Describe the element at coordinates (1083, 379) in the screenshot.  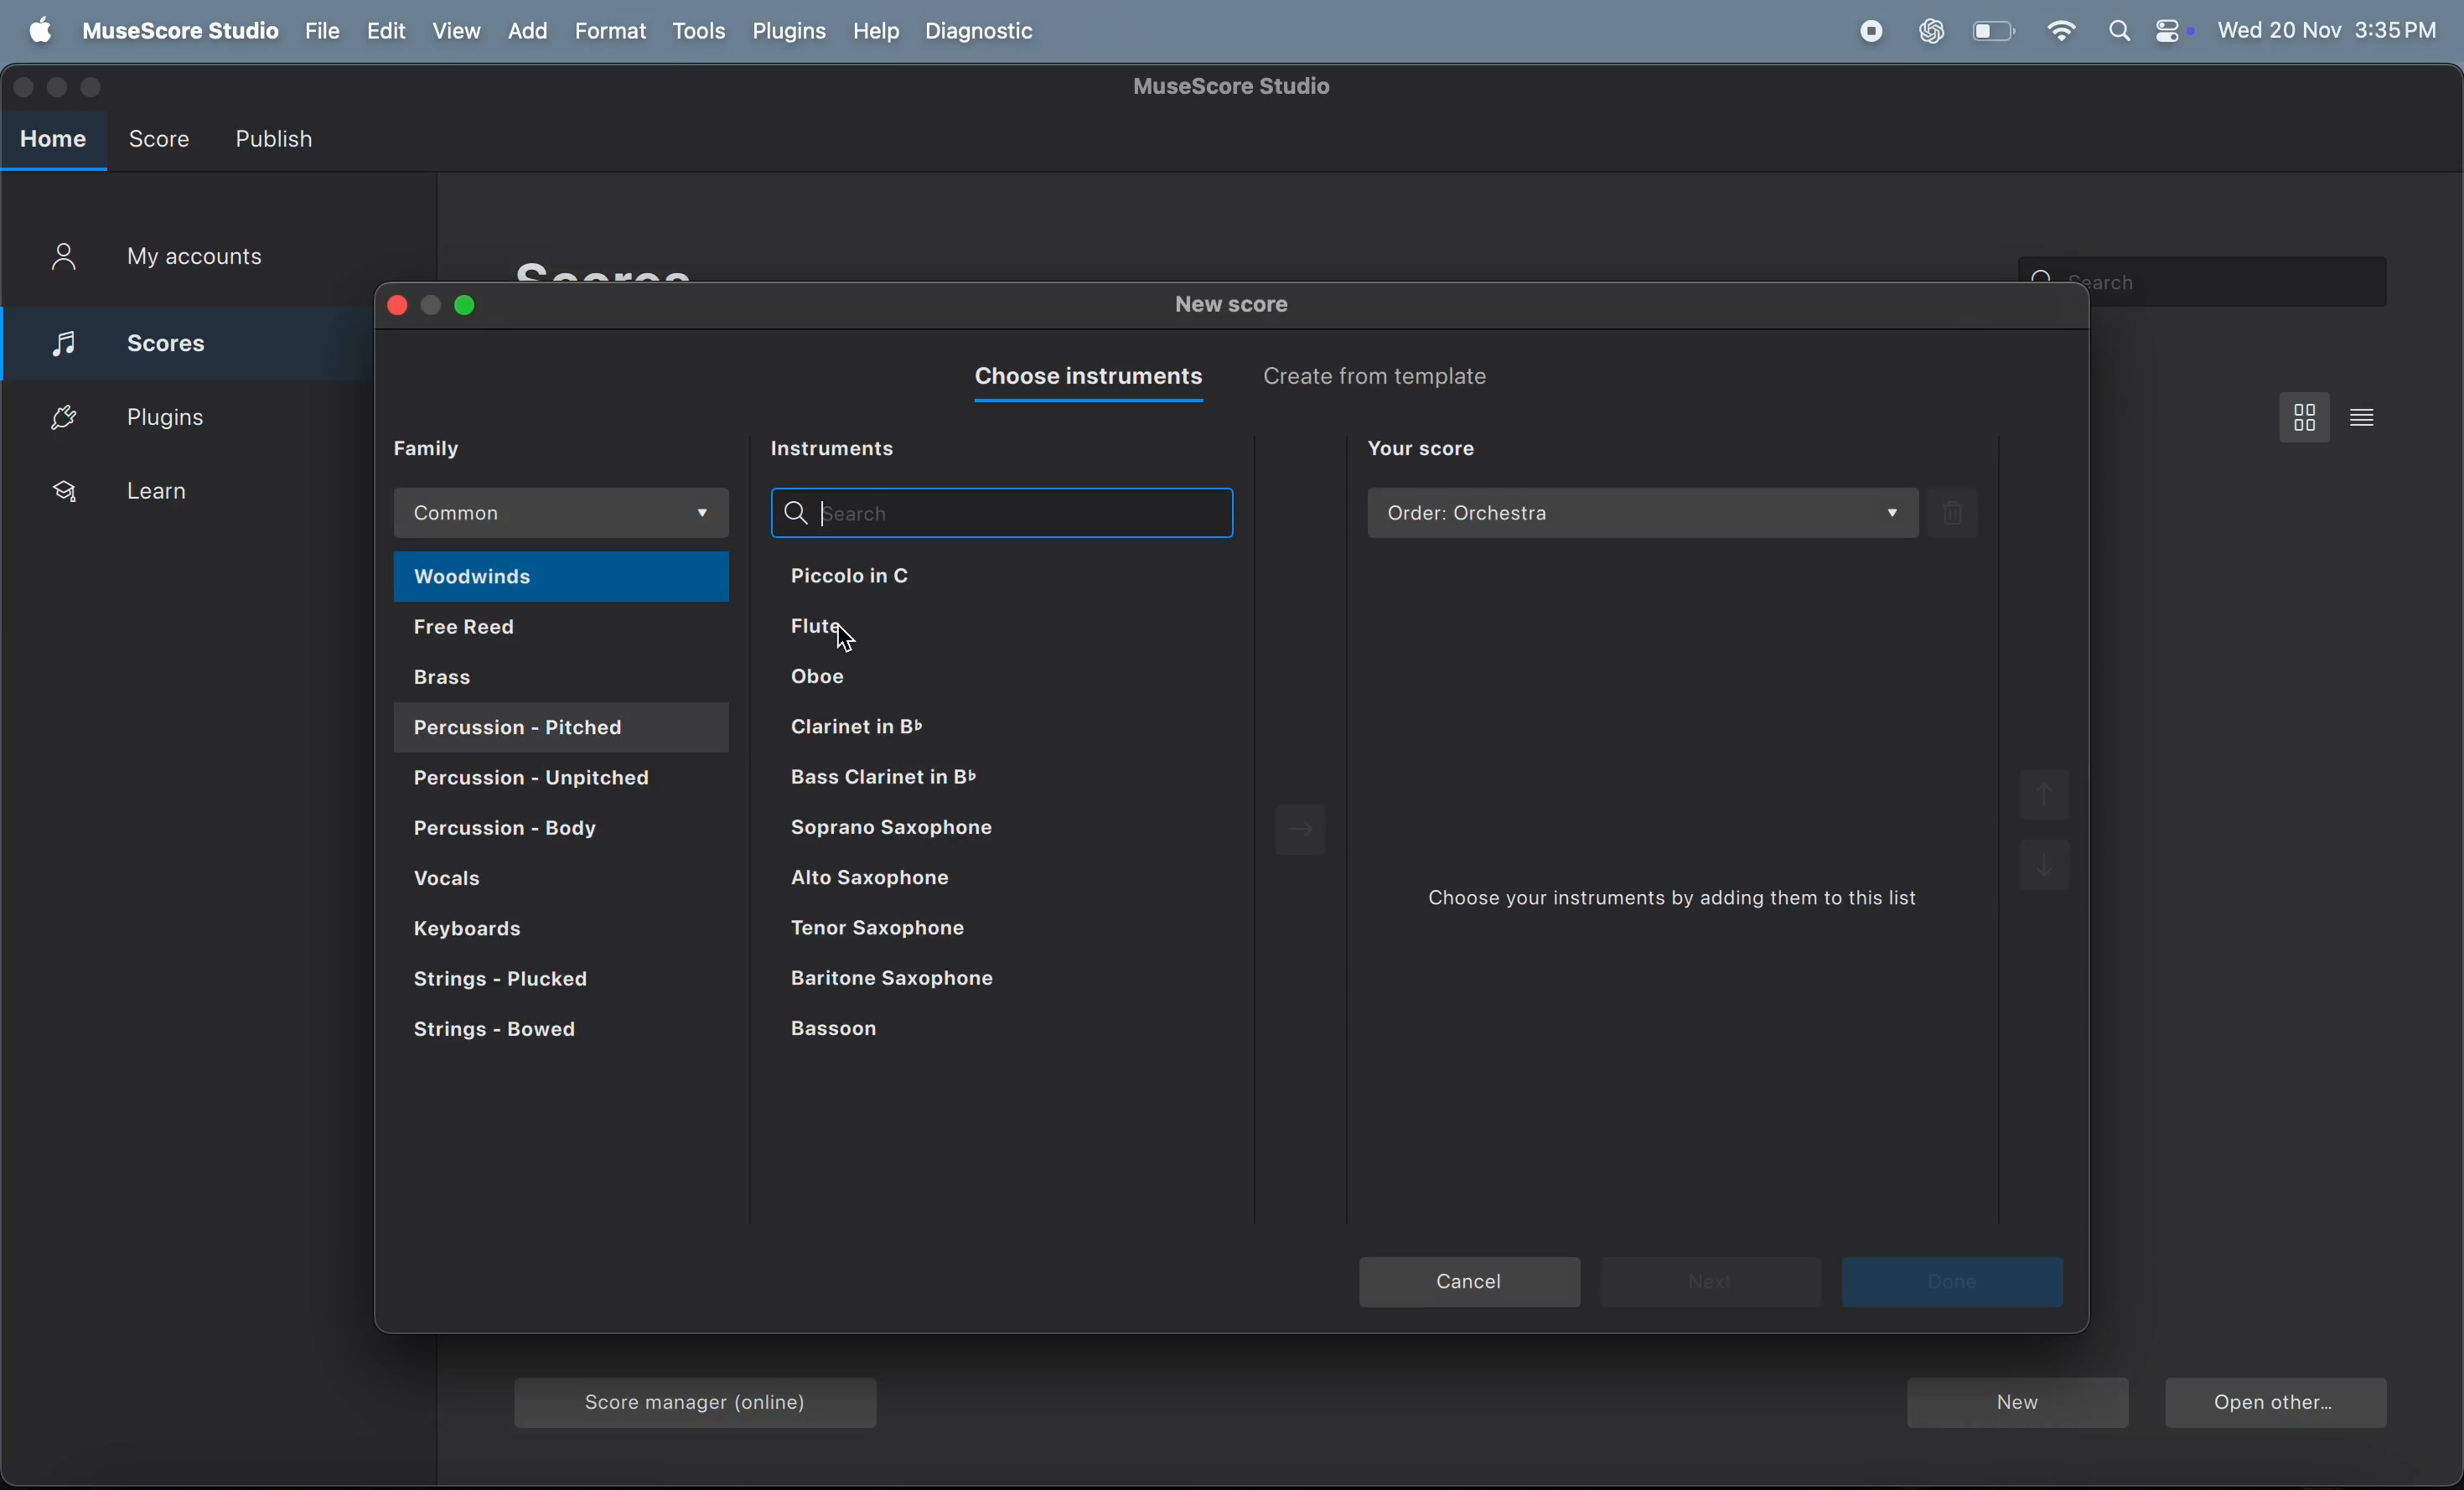
I see `choose instrument` at that location.